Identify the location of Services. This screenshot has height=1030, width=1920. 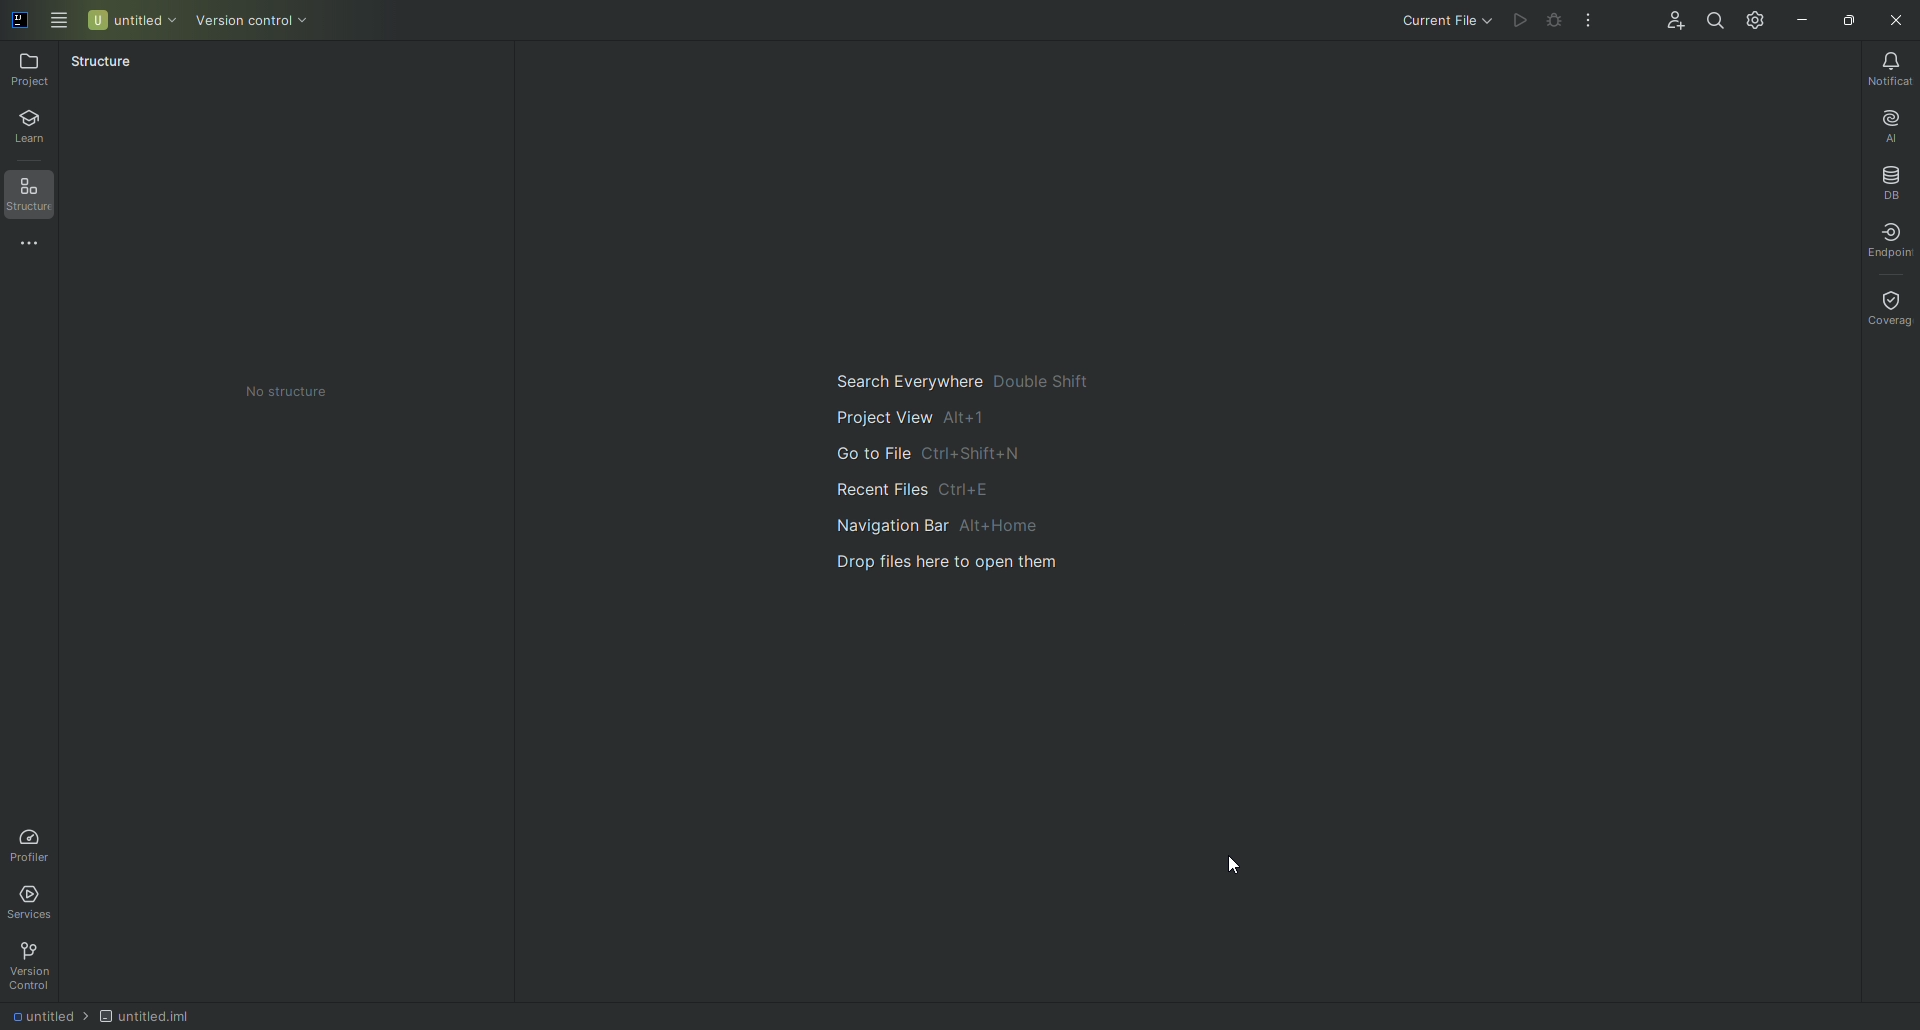
(41, 898).